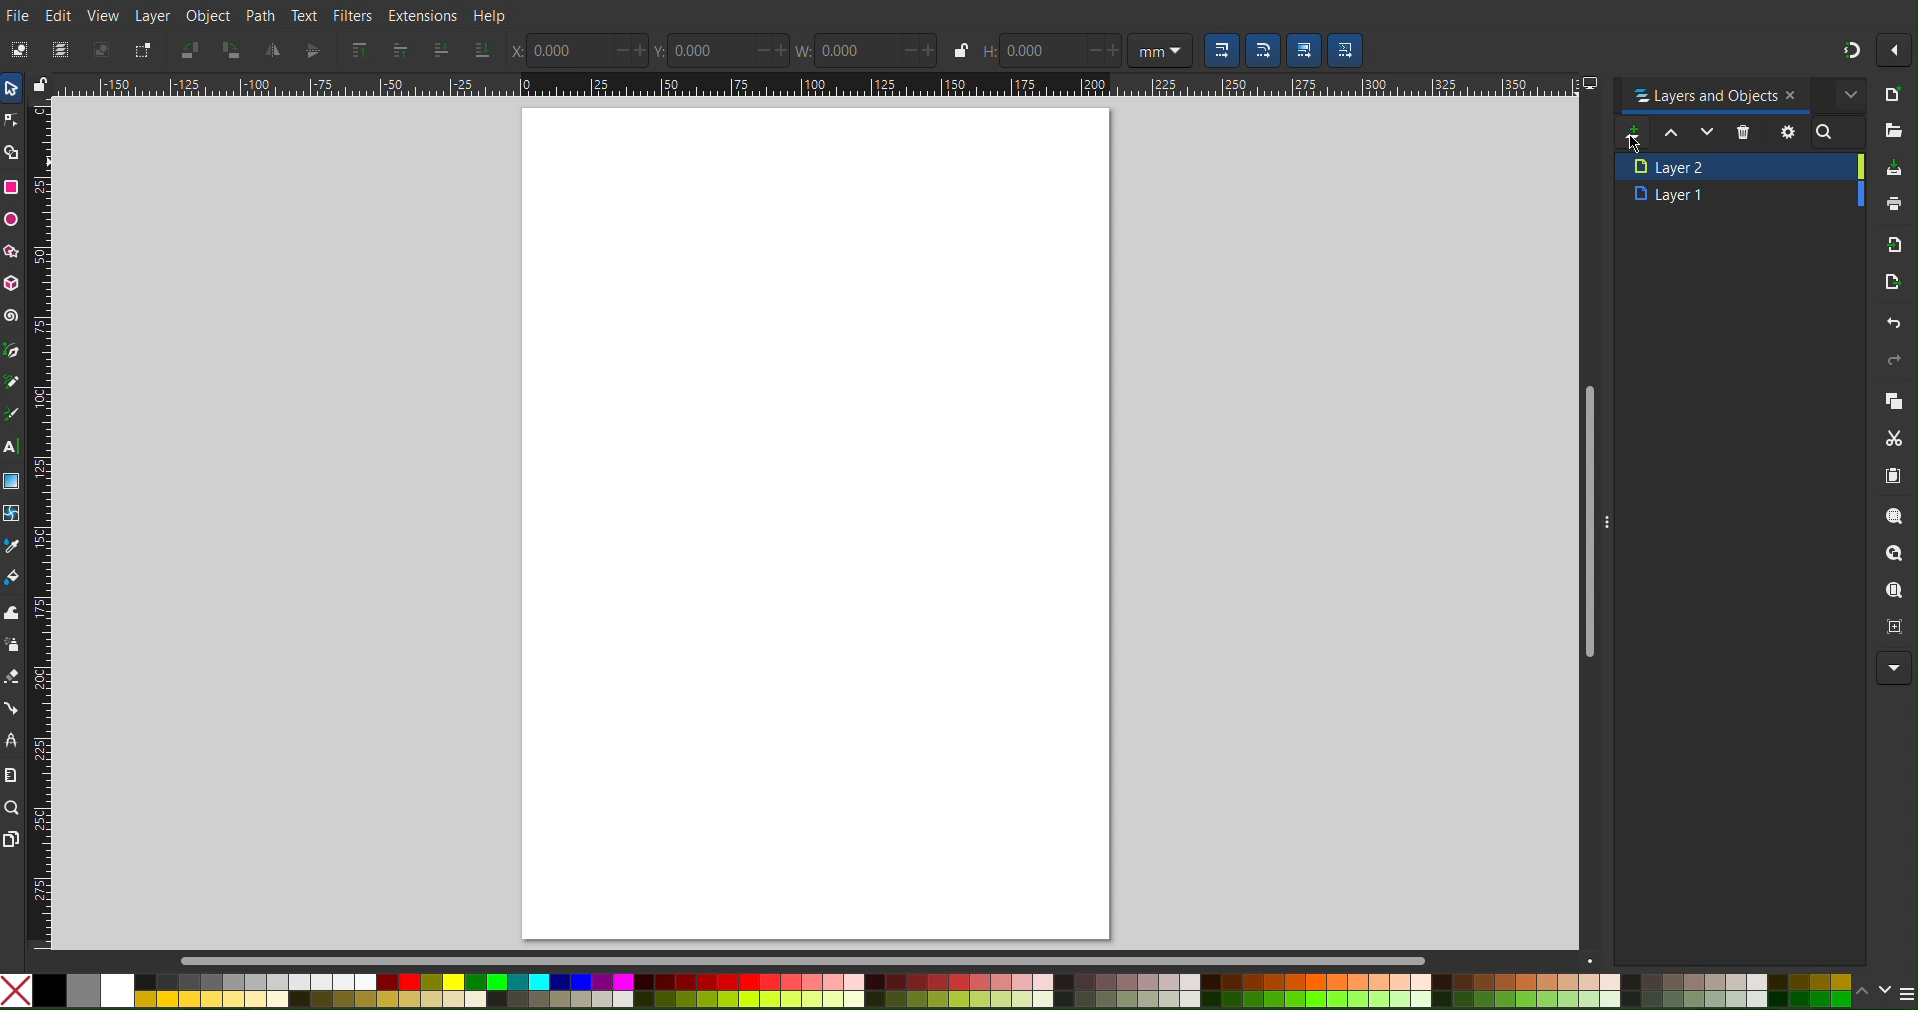 The image size is (1918, 1010). I want to click on Connection, so click(16, 711).